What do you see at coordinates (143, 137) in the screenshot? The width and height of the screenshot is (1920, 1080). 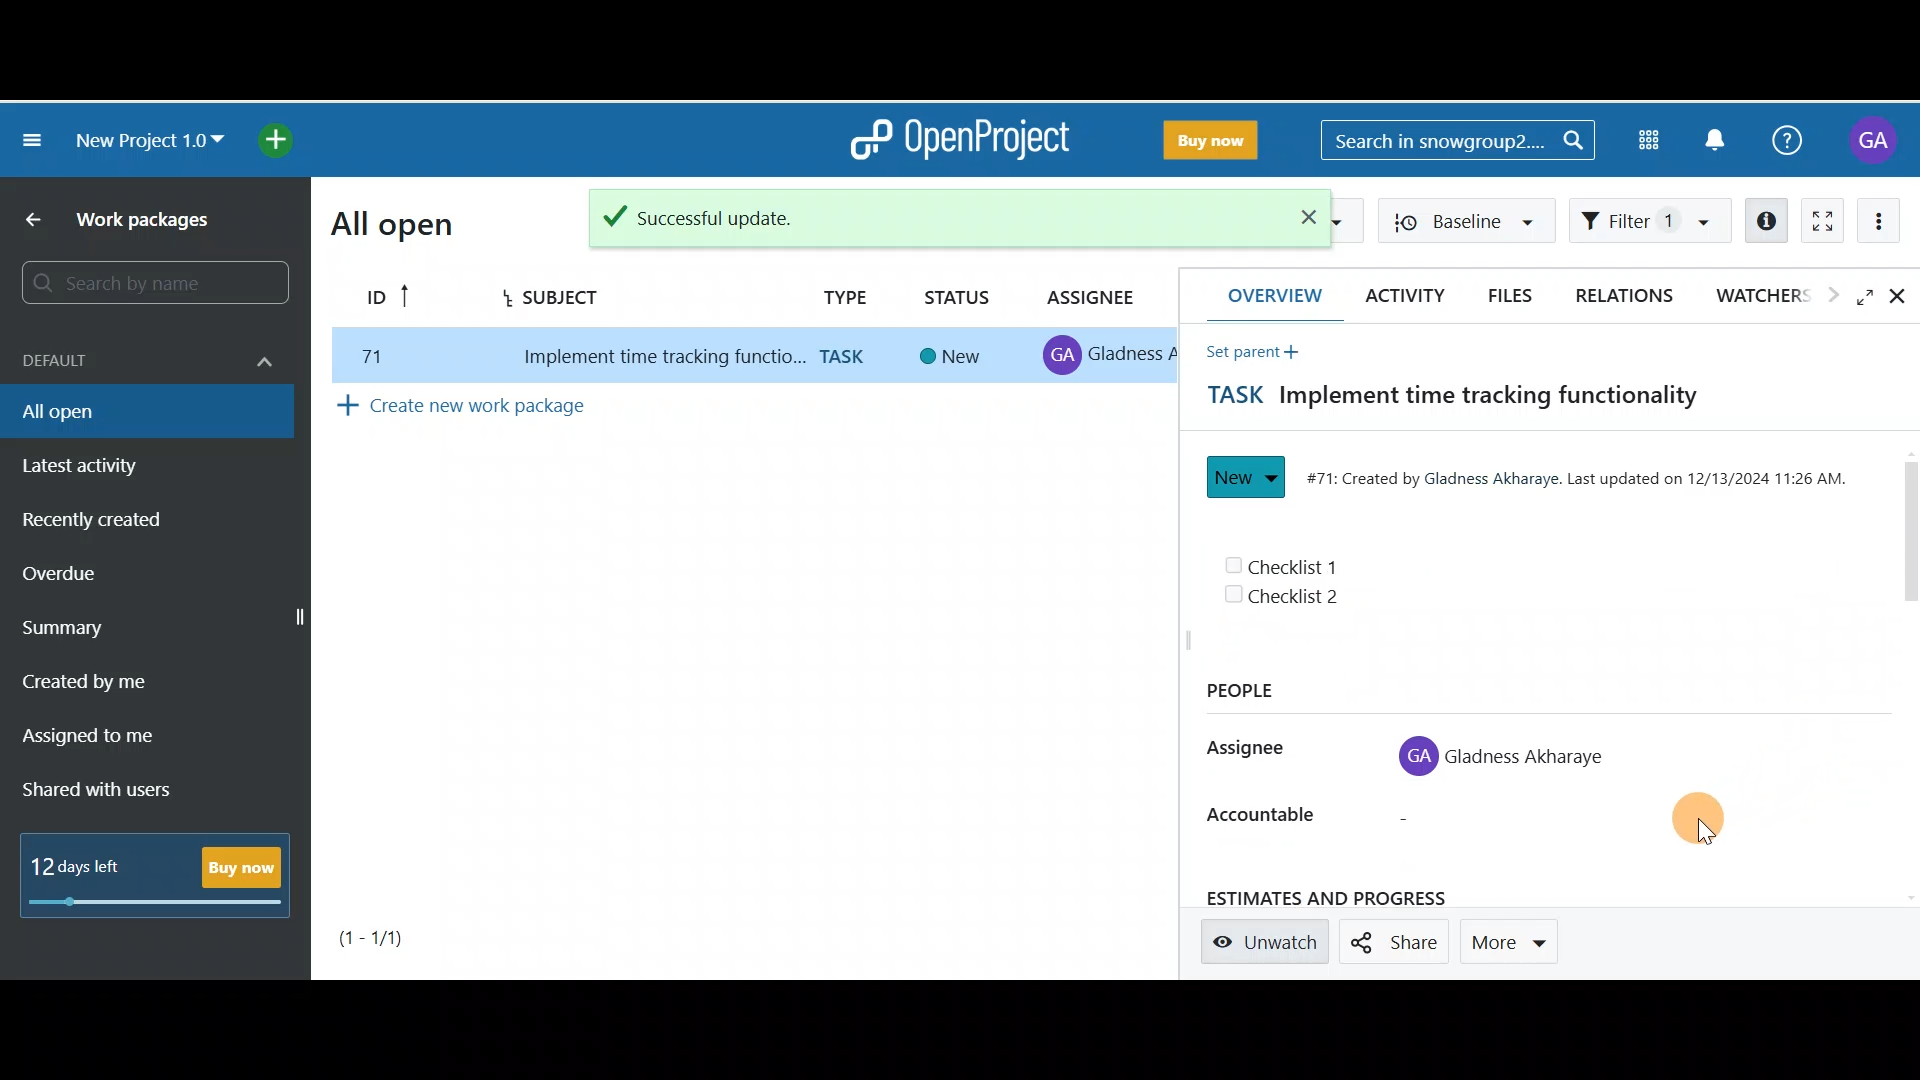 I see `New project 1.0` at bounding box center [143, 137].